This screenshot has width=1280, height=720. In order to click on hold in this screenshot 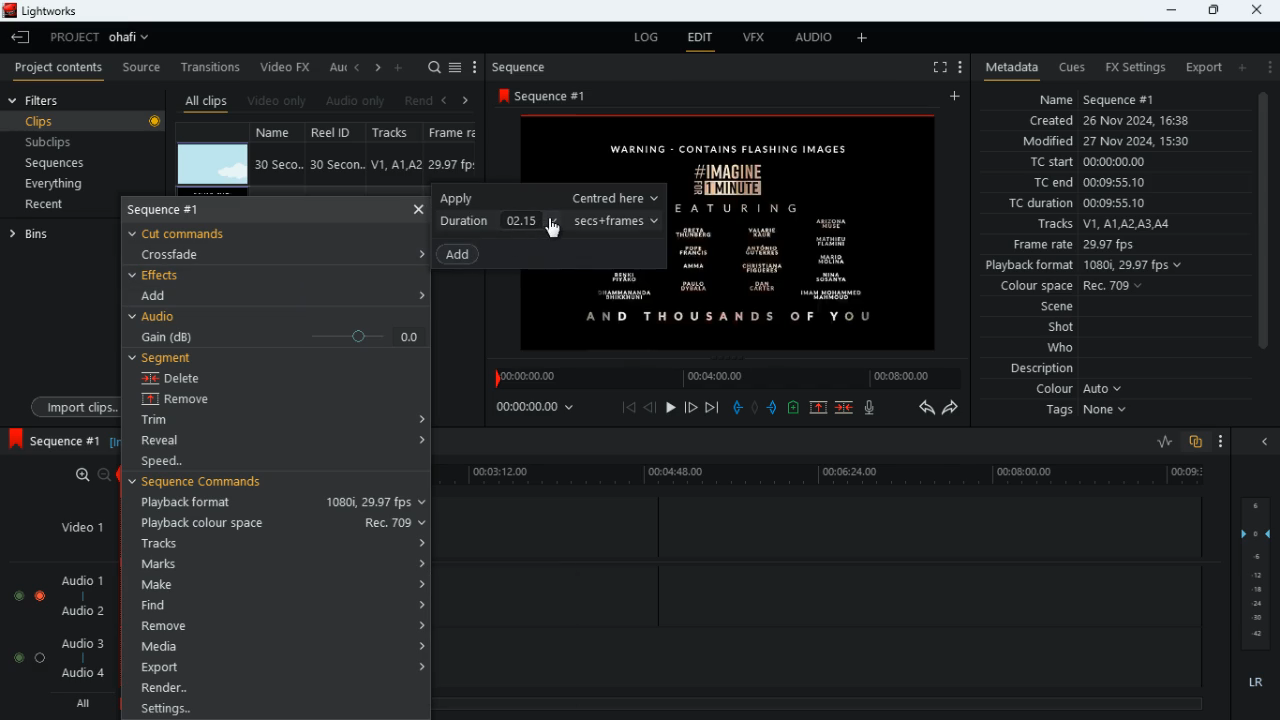, I will do `click(755, 408)`.